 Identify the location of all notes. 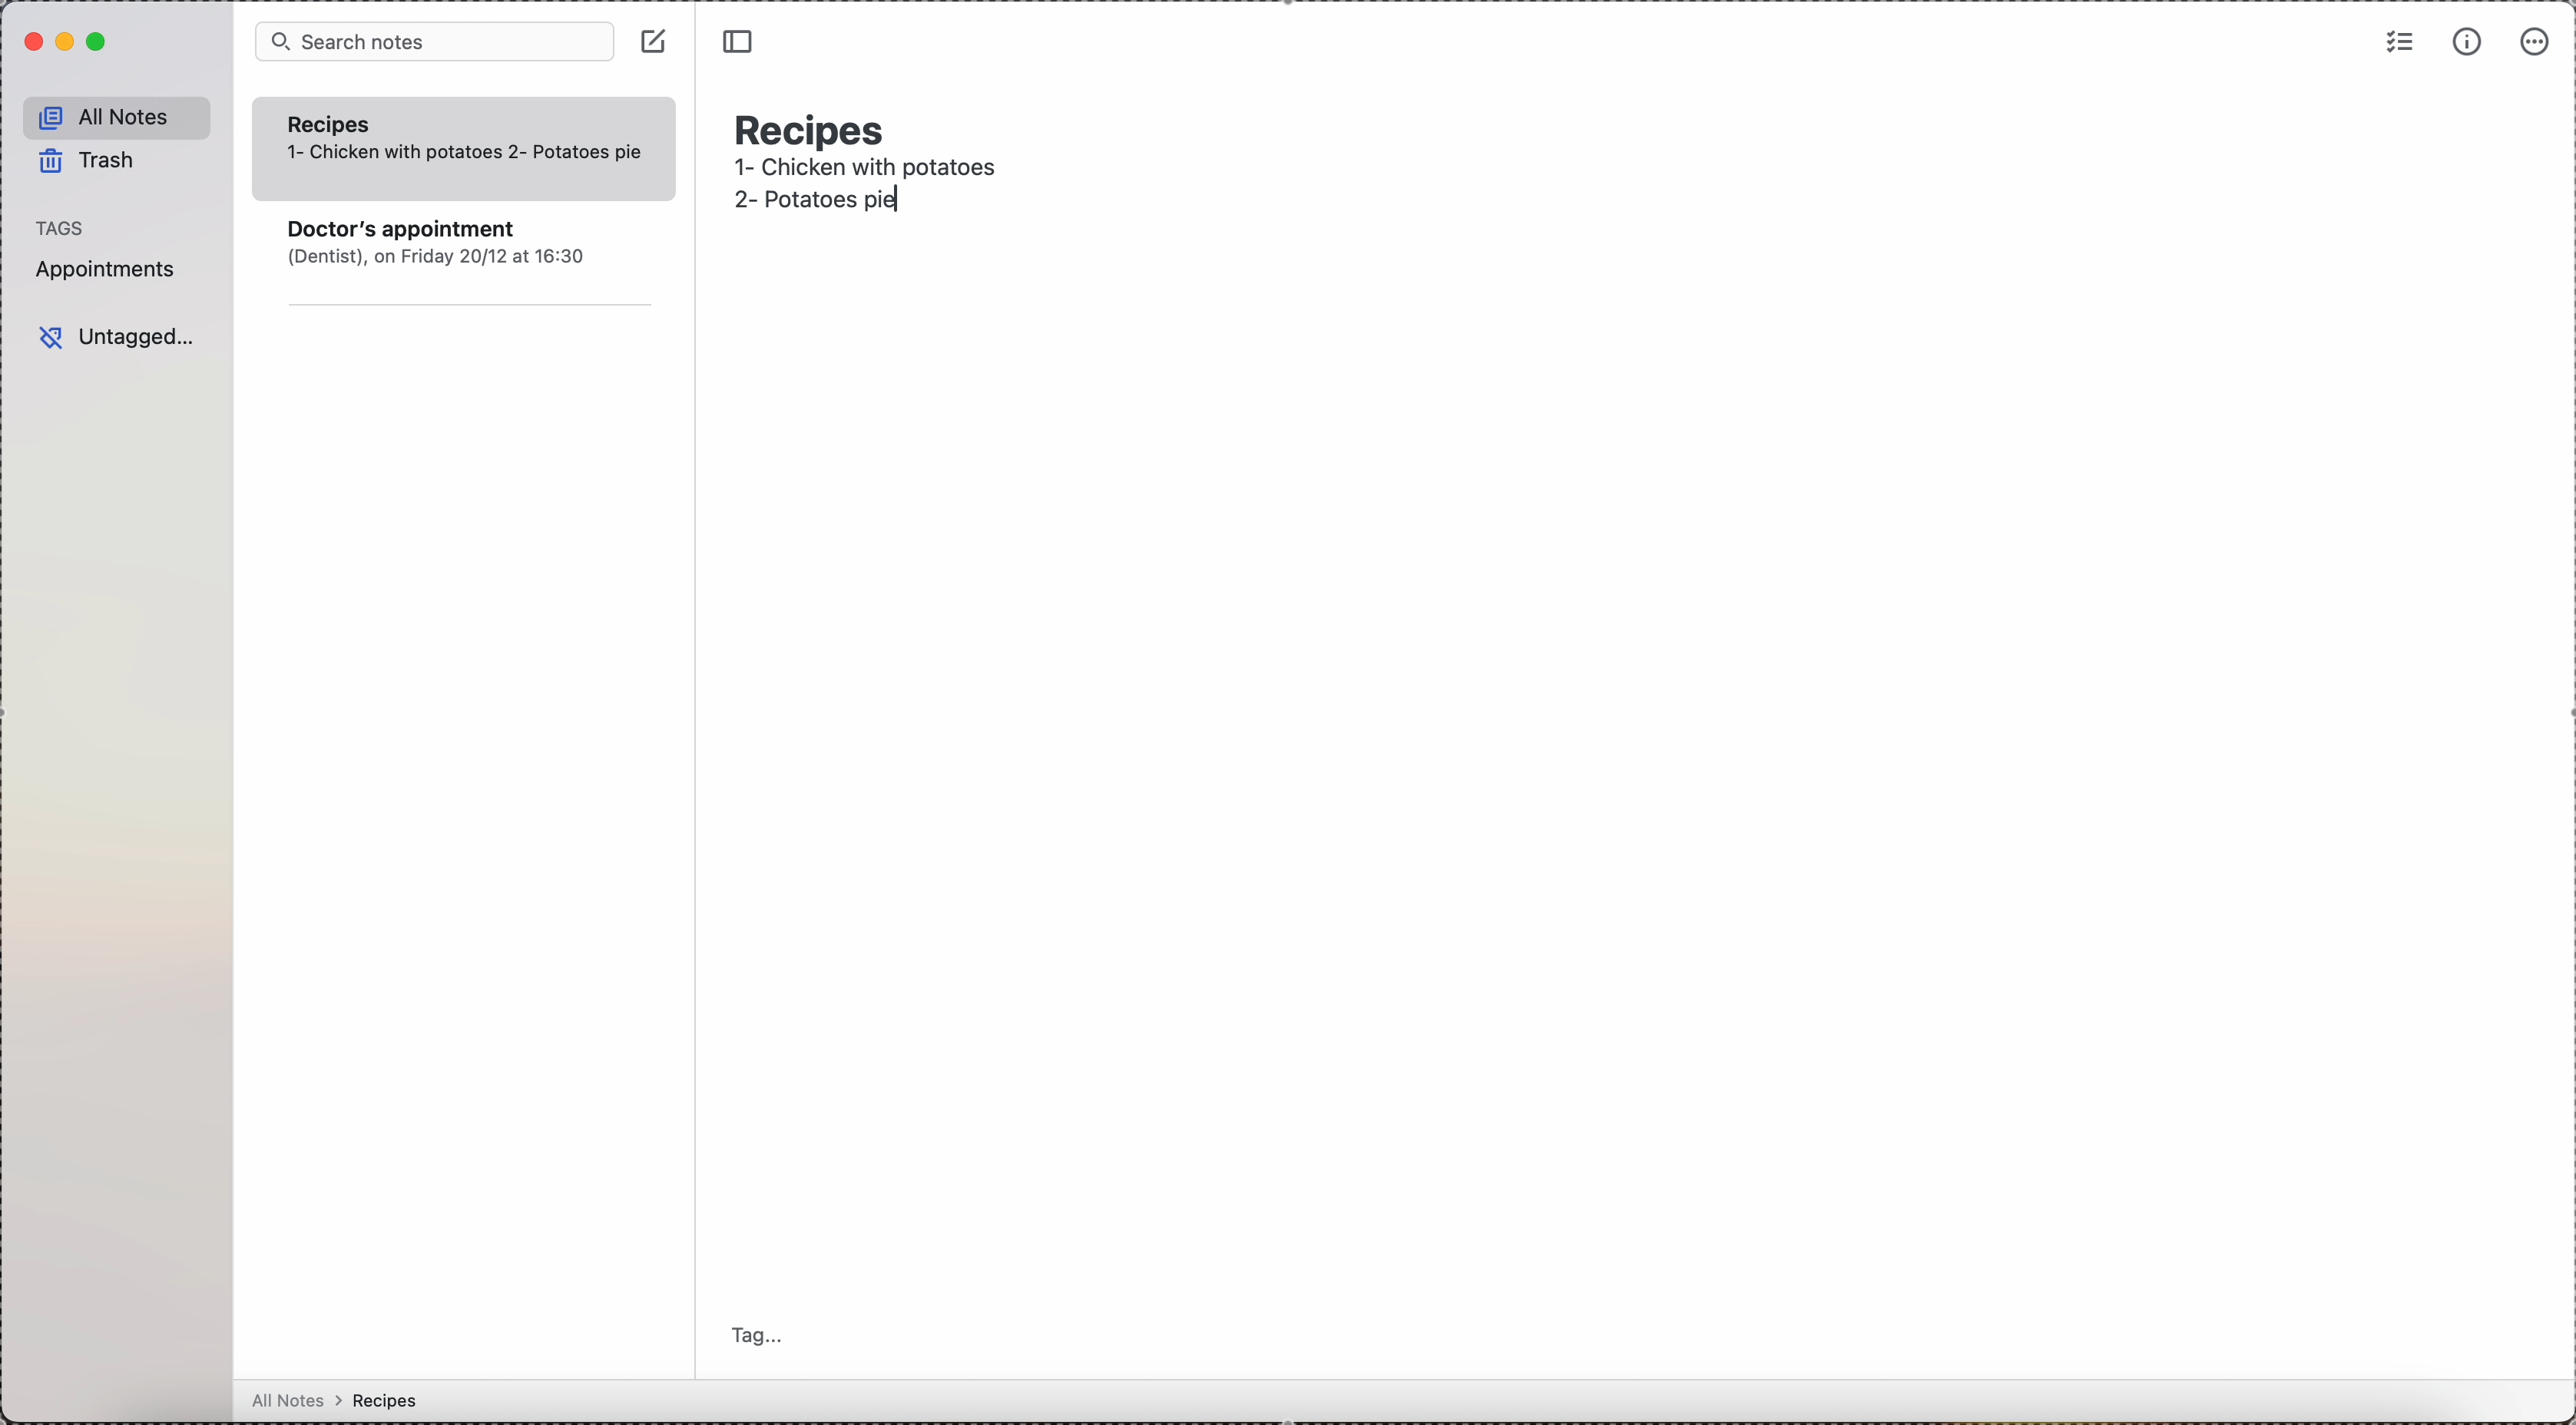
(401, 1400).